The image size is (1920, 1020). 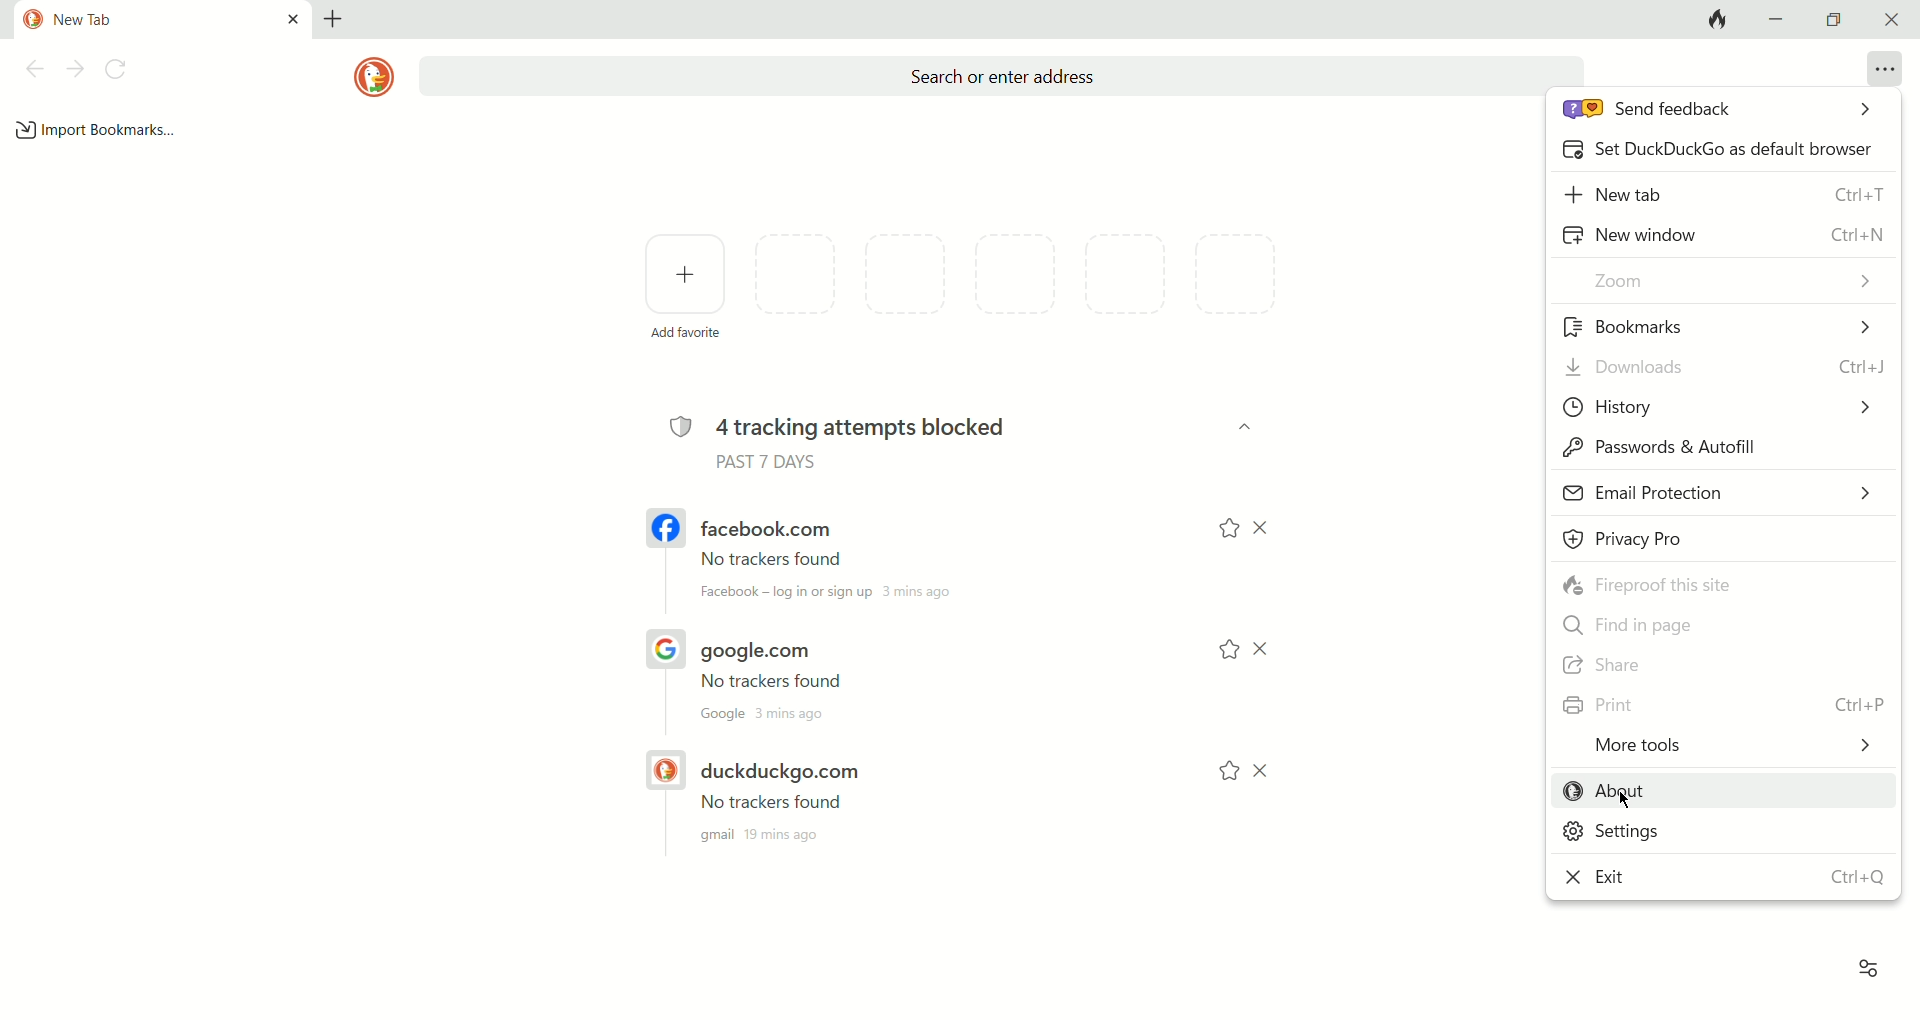 What do you see at coordinates (368, 77) in the screenshot?
I see `logo` at bounding box center [368, 77].